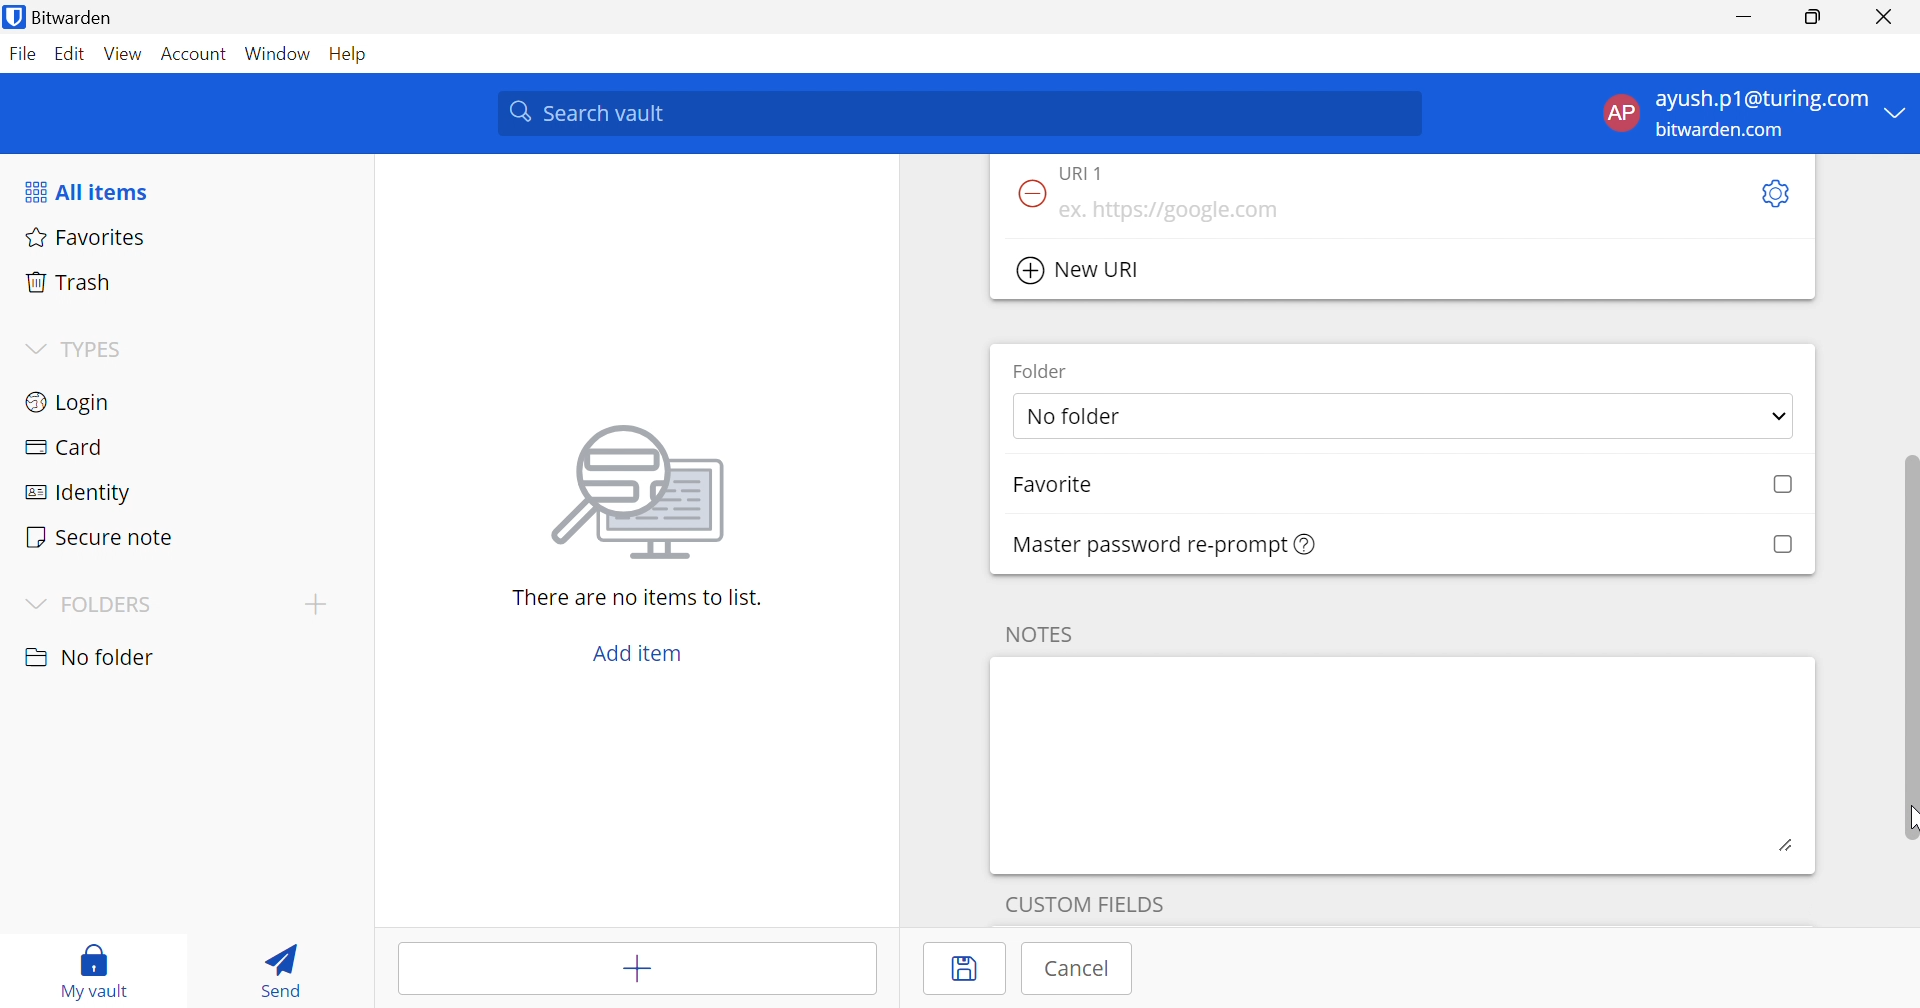 The width and height of the screenshot is (1920, 1008). Describe the element at coordinates (63, 447) in the screenshot. I see `Card` at that location.